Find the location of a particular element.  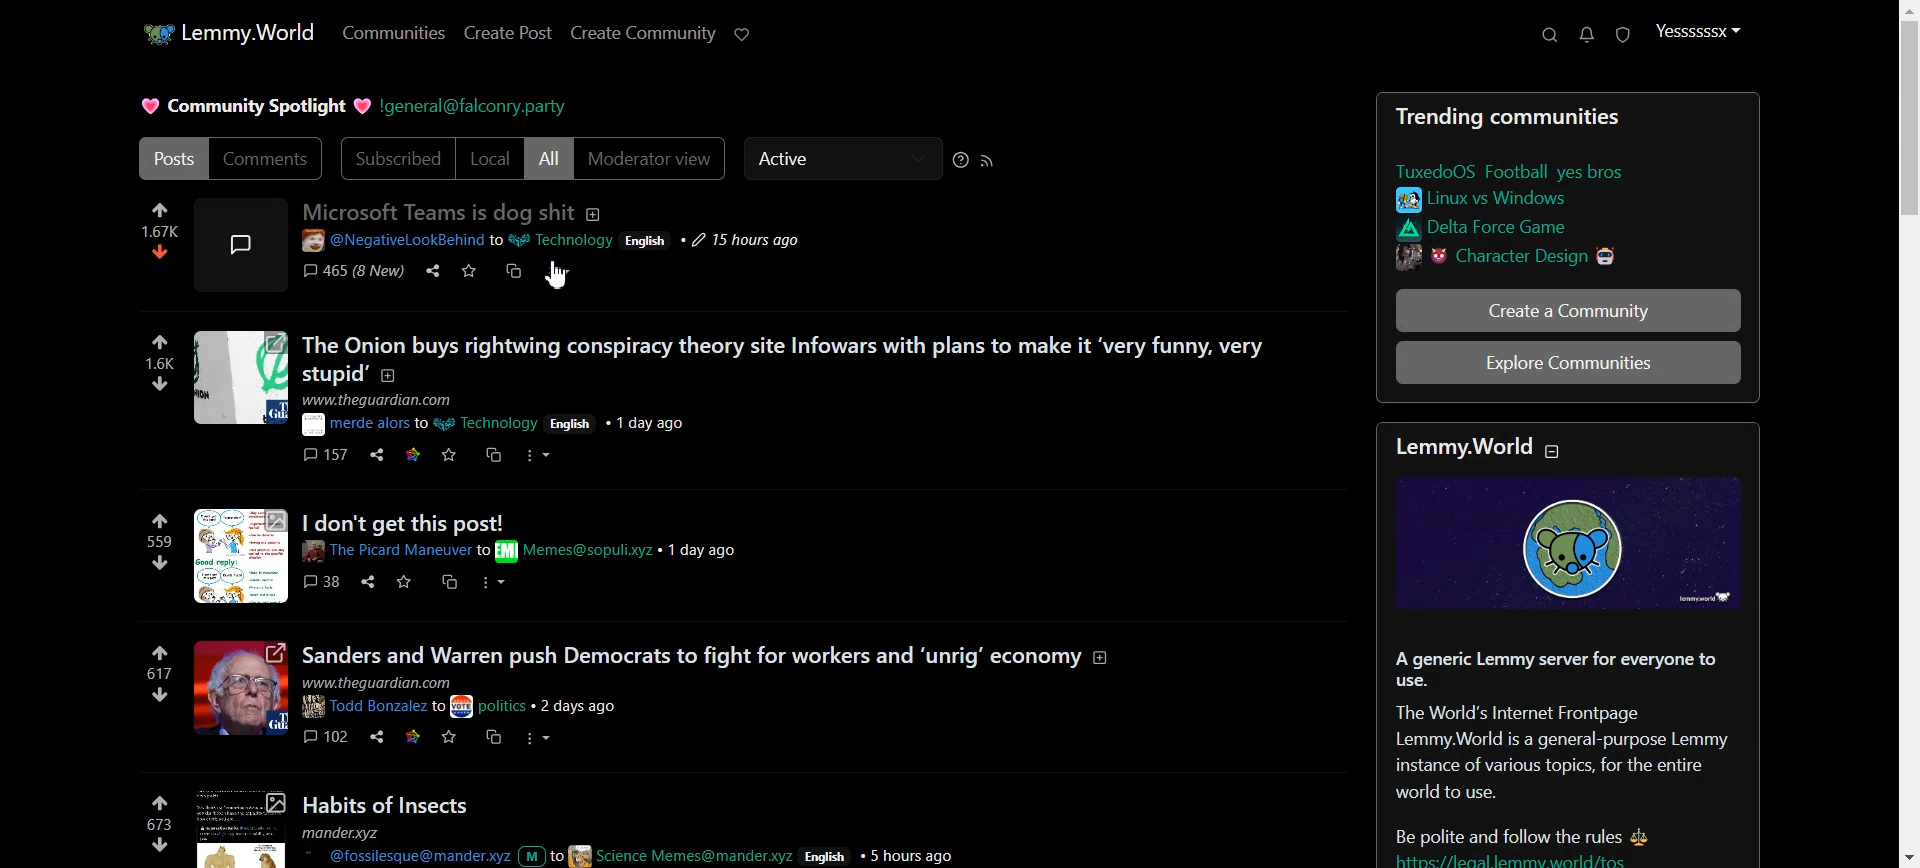

link is located at coordinates (417, 455).